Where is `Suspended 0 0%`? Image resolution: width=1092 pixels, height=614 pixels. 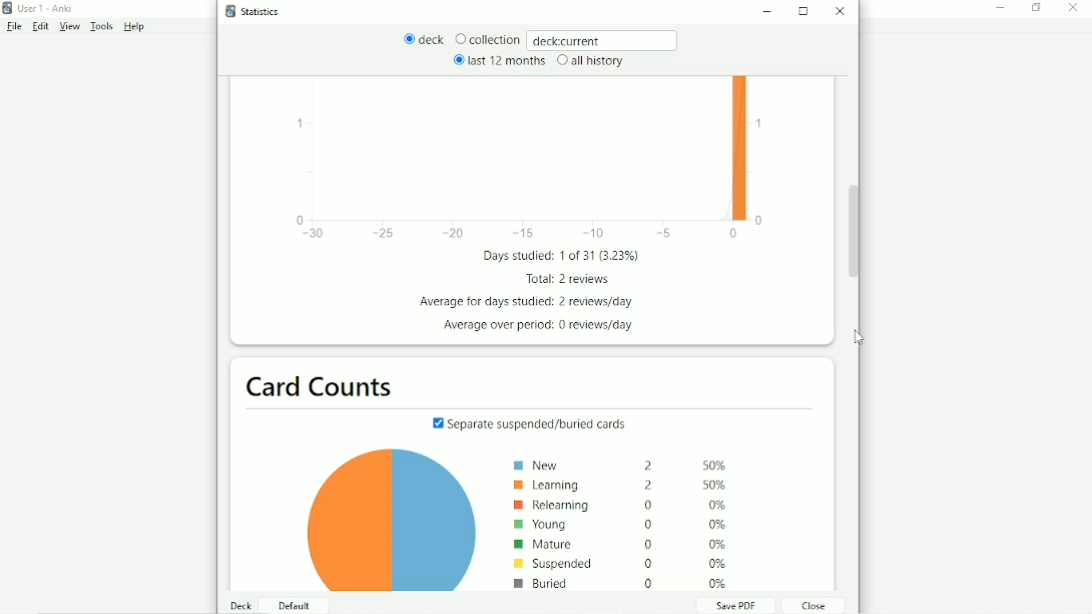 Suspended 0 0% is located at coordinates (620, 563).